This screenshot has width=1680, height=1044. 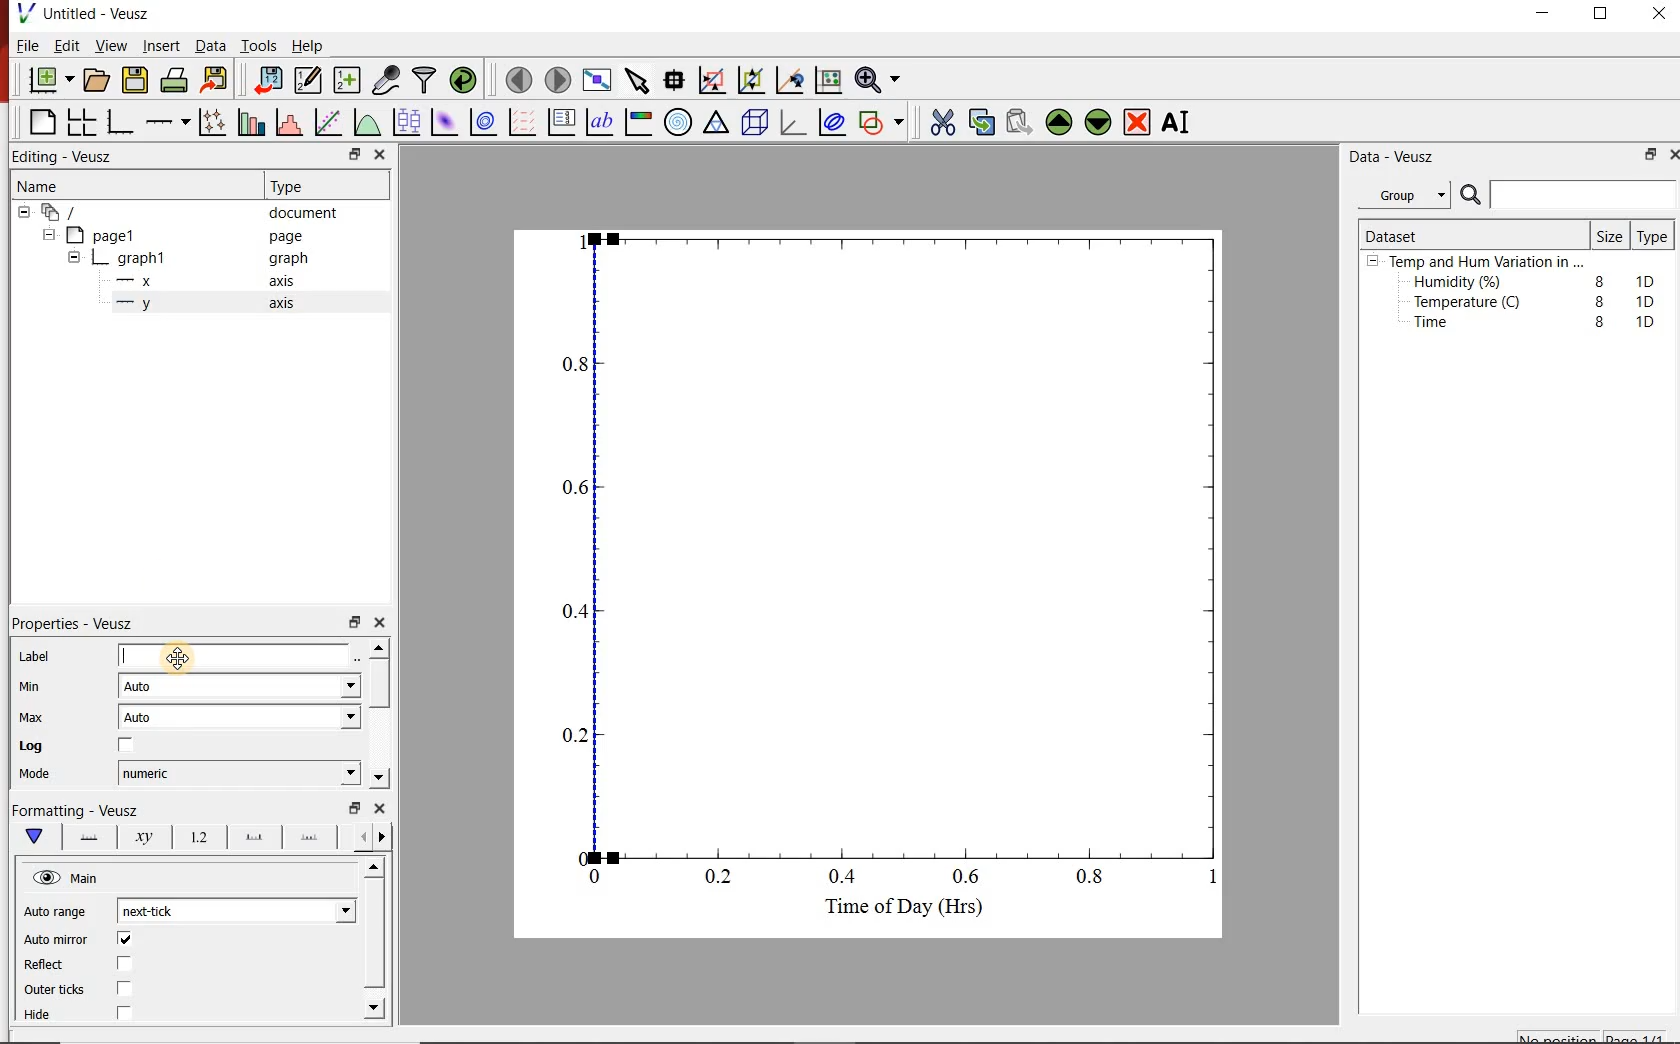 What do you see at coordinates (886, 125) in the screenshot?
I see `add a shape to the plot` at bounding box center [886, 125].